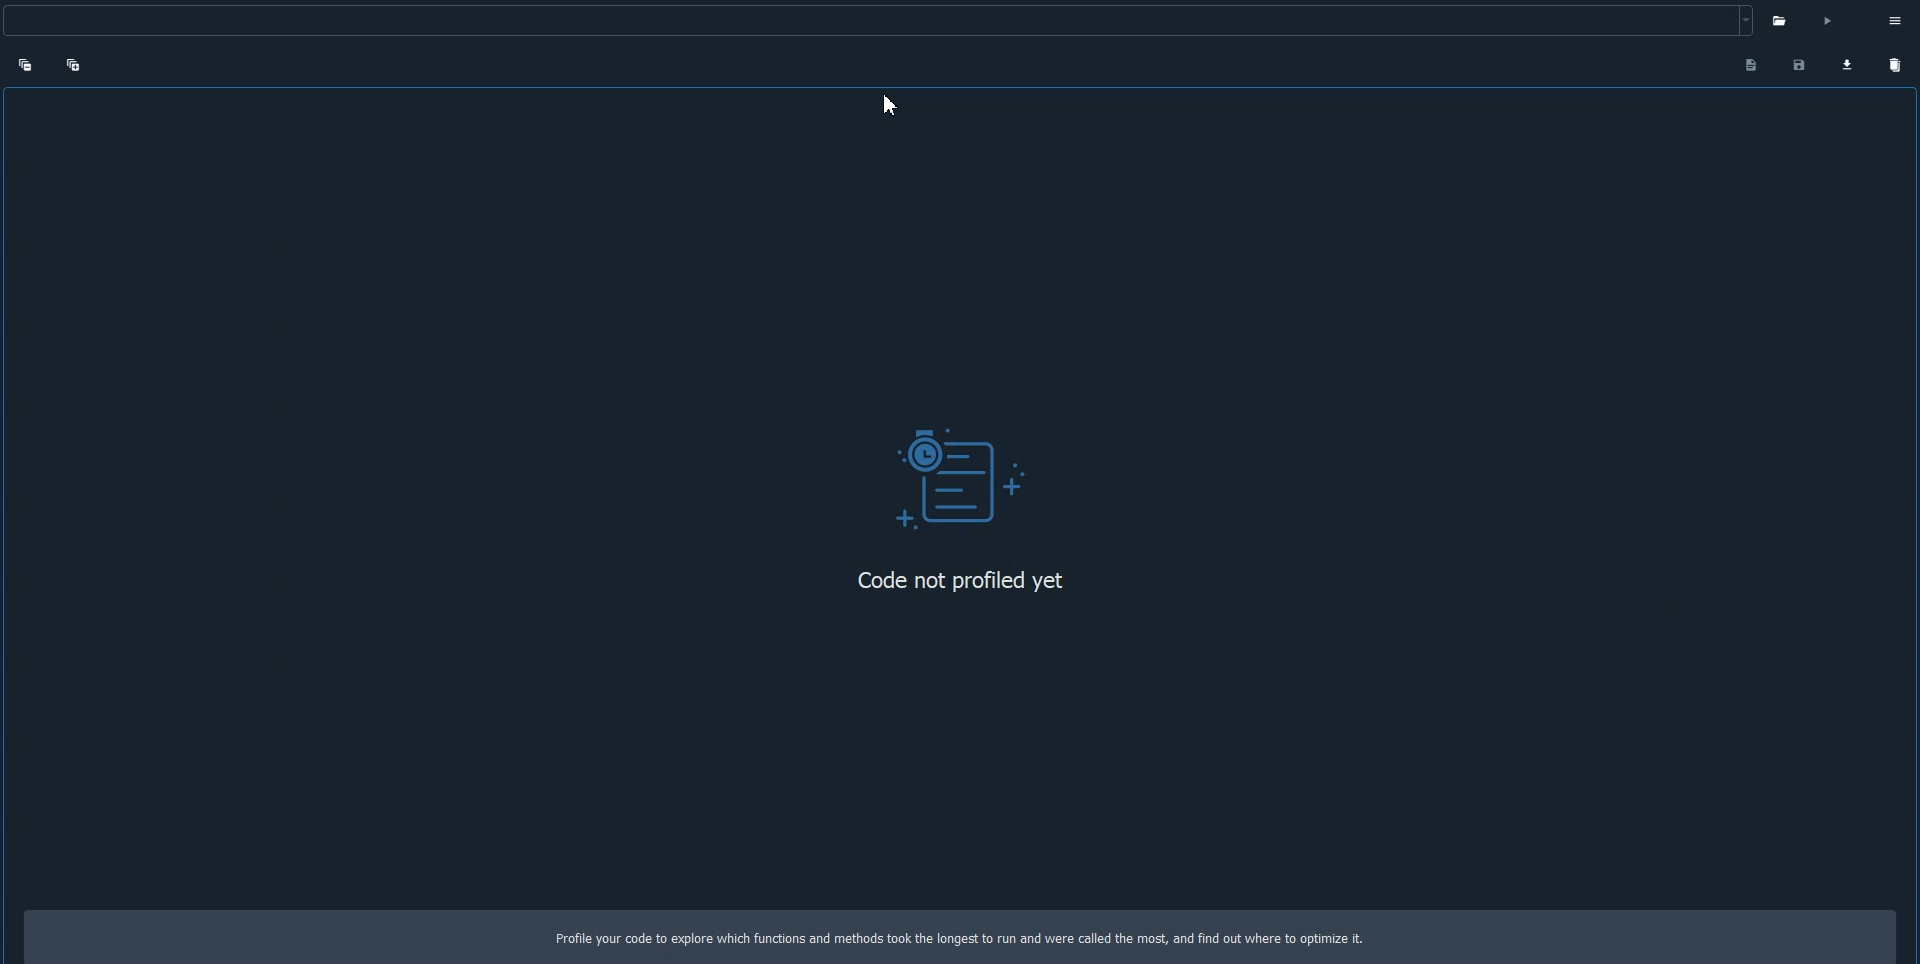 The image size is (1920, 964). What do you see at coordinates (84, 68) in the screenshot?
I see `Expand one level up` at bounding box center [84, 68].